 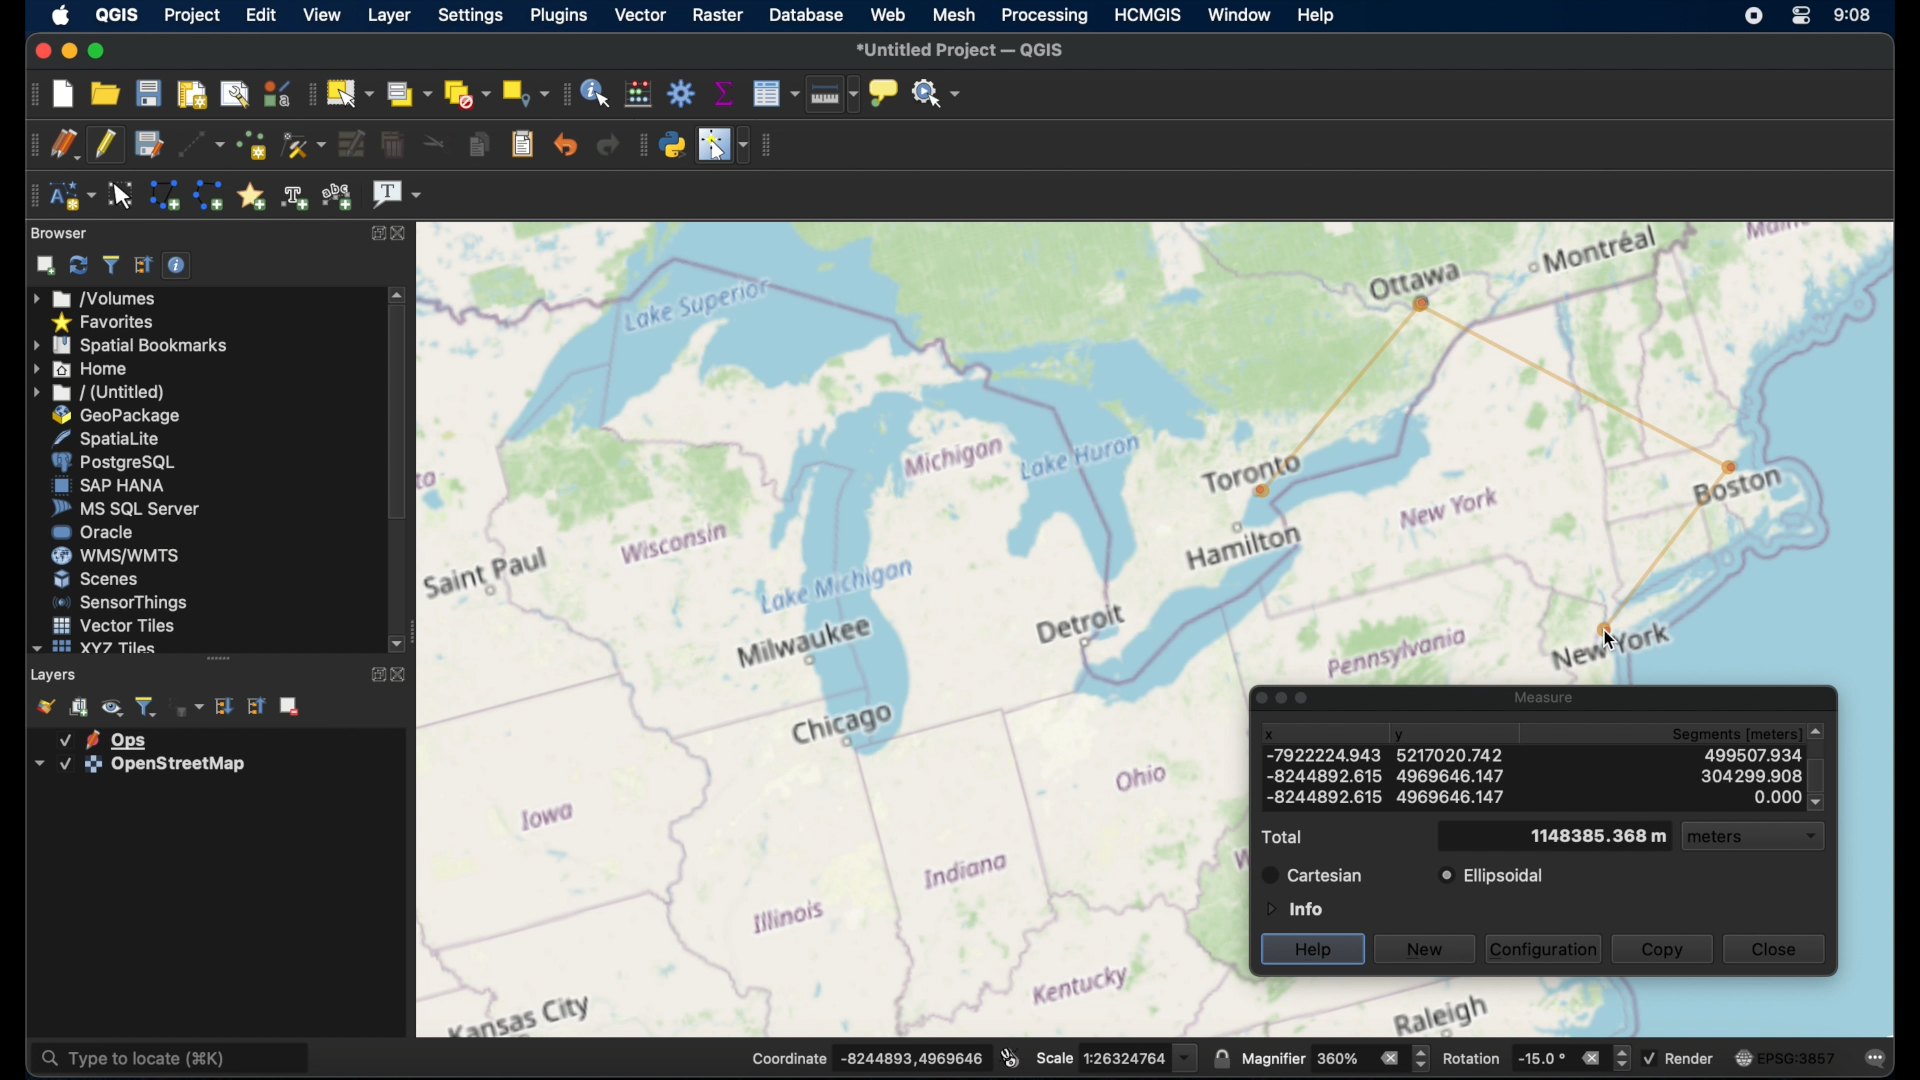 I want to click on copy features, so click(x=477, y=145).